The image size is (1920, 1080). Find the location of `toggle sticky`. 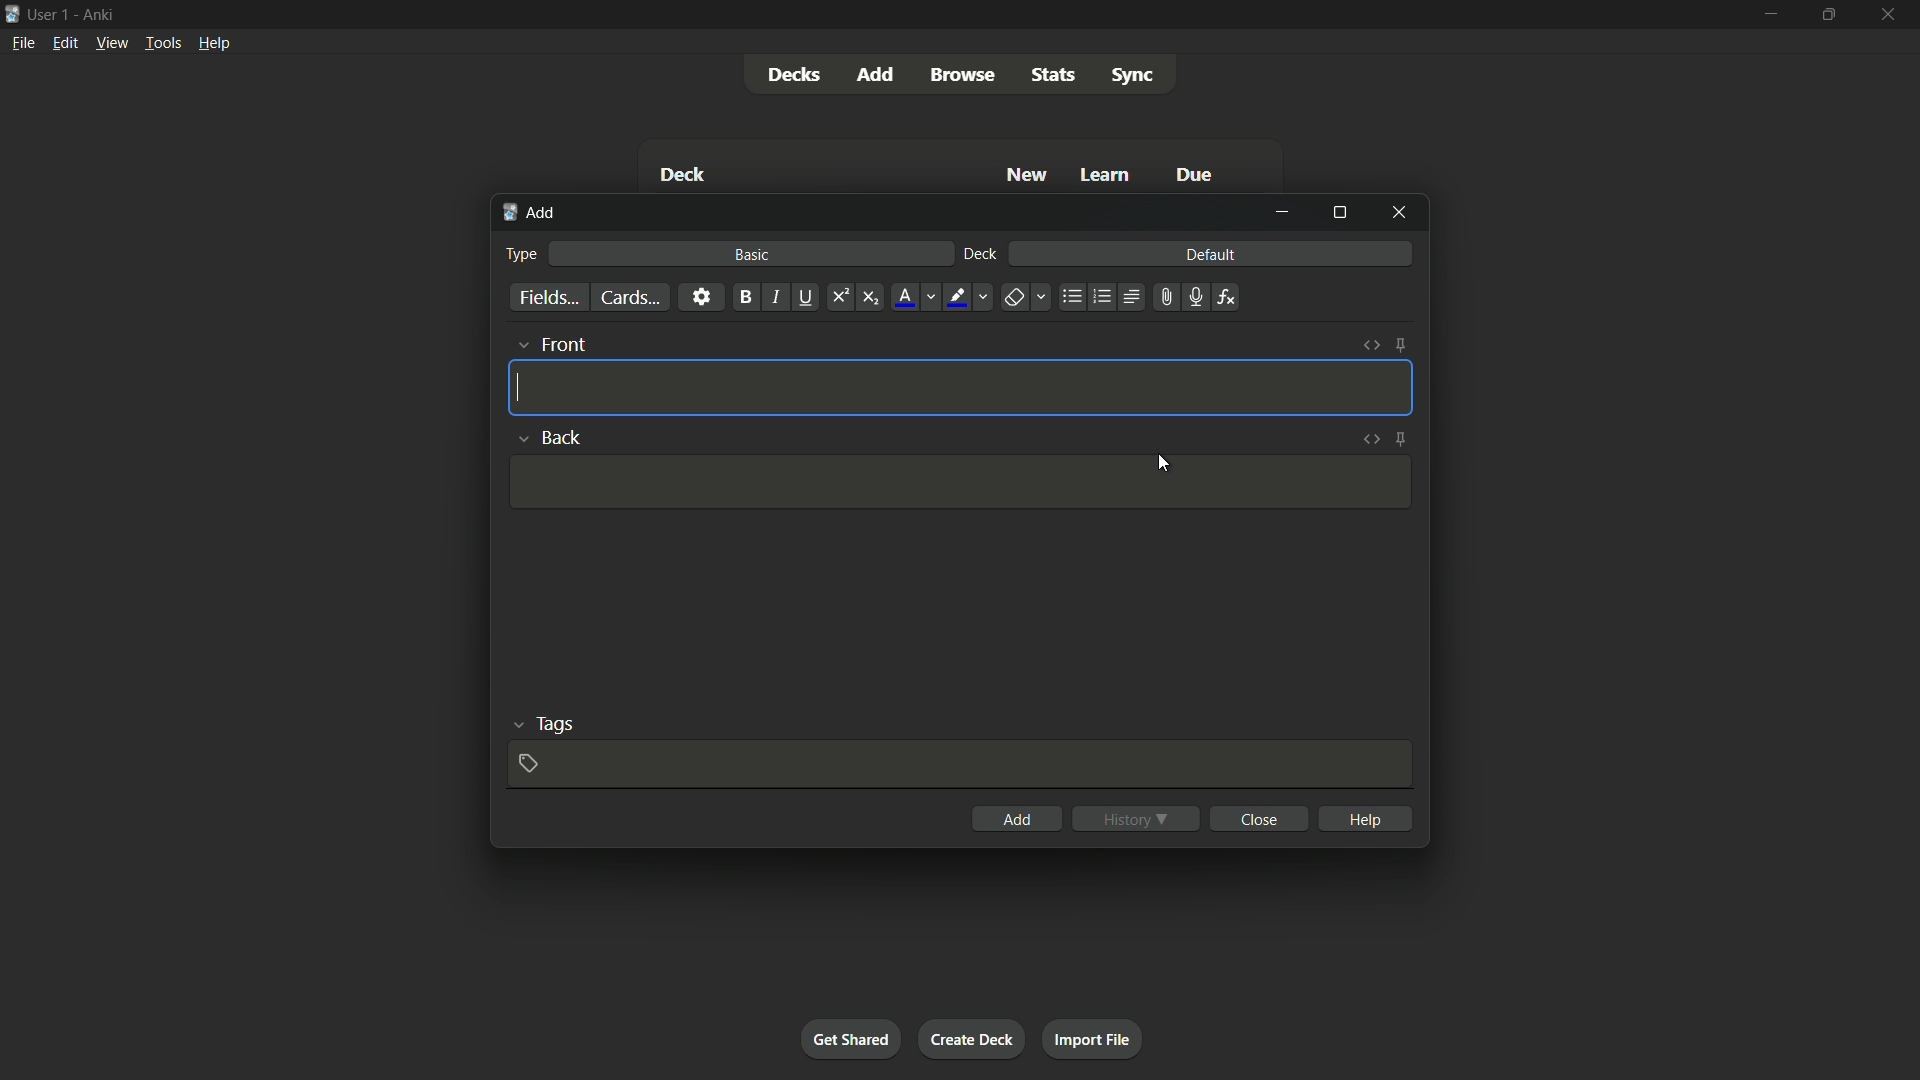

toggle sticky is located at coordinates (1399, 440).